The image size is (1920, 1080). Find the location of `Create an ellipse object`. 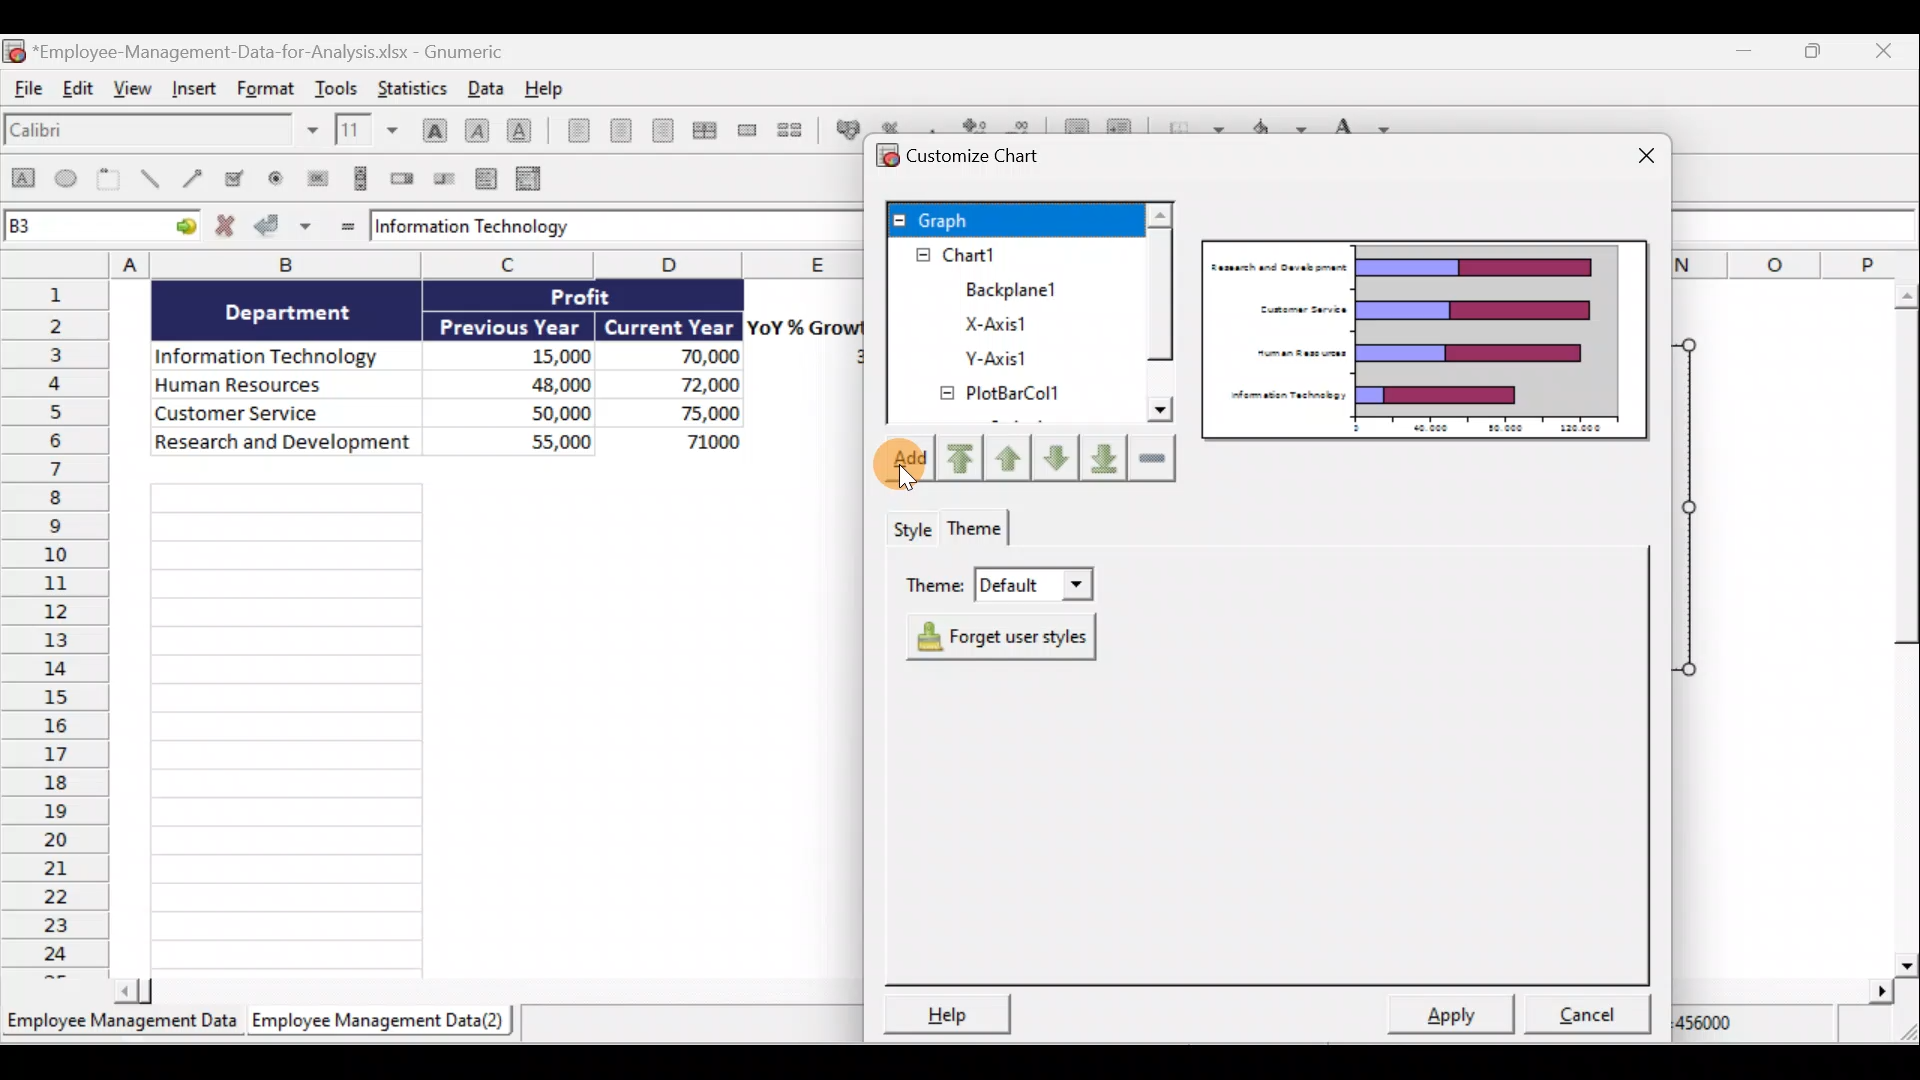

Create an ellipse object is located at coordinates (69, 181).